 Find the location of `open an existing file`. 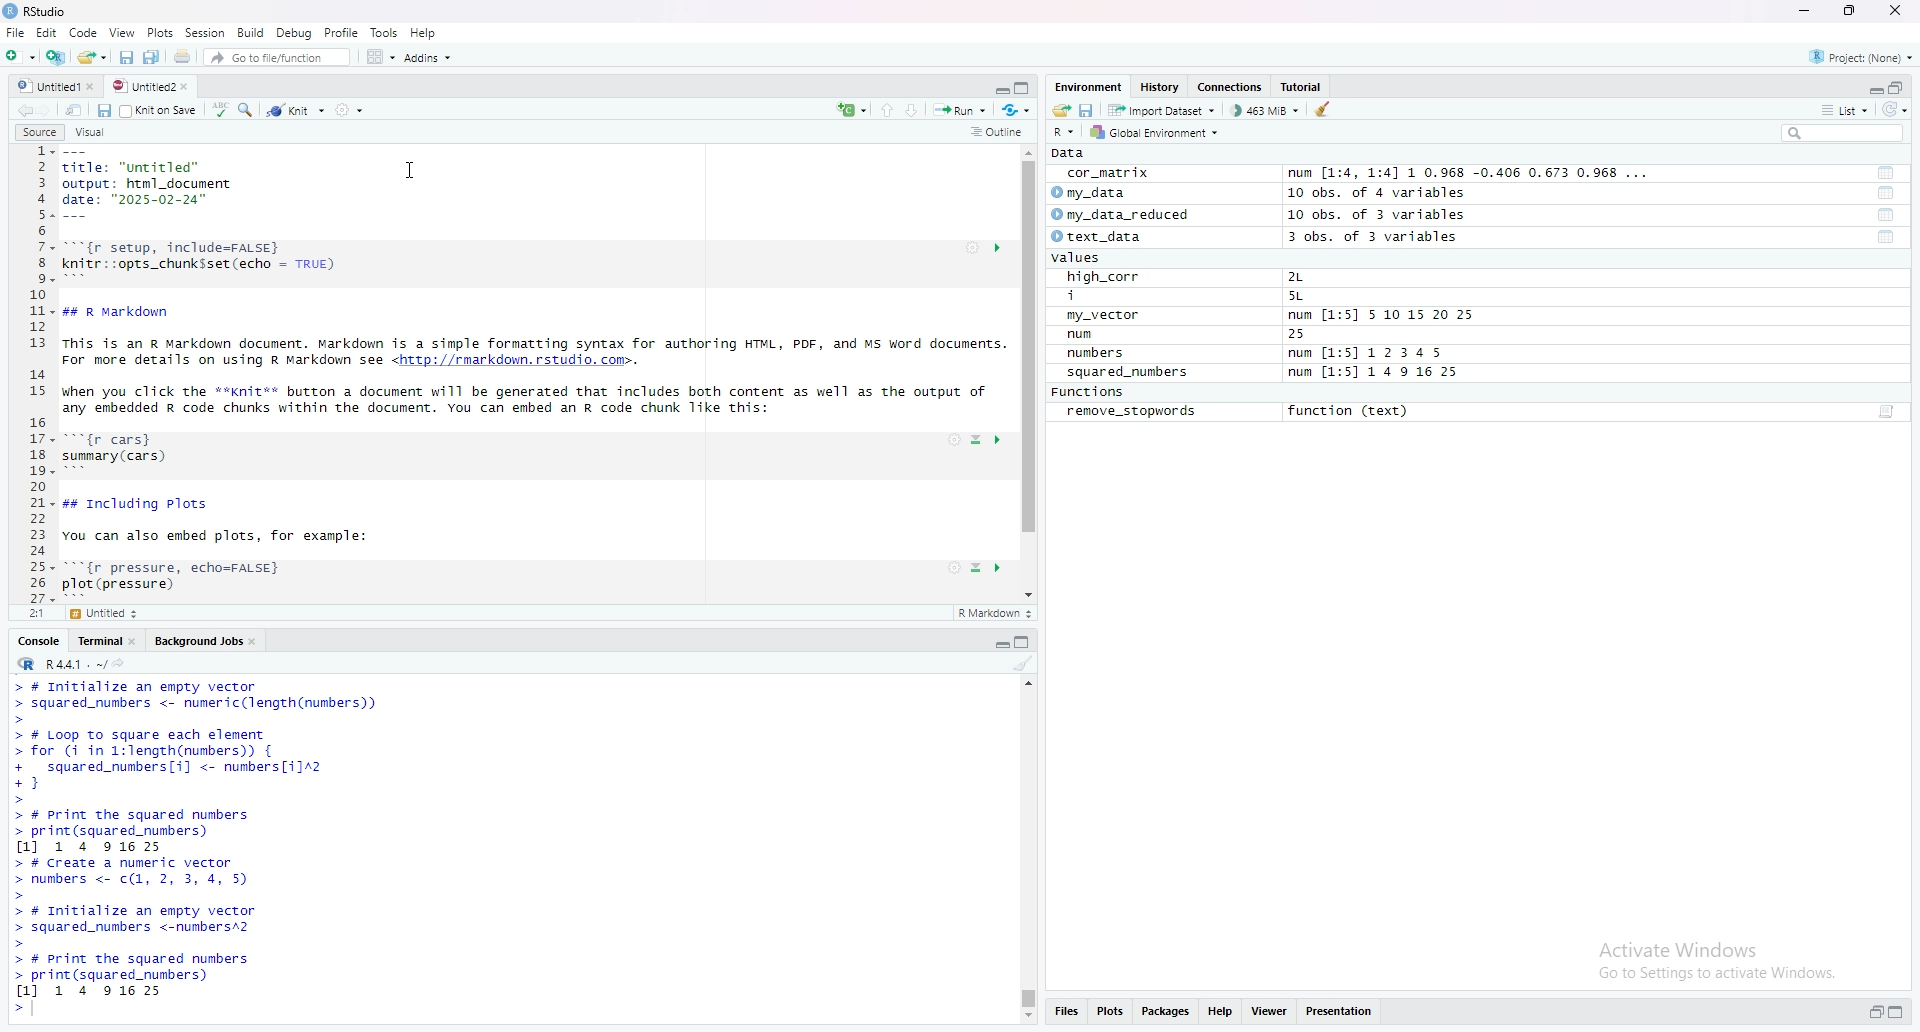

open an existing file is located at coordinates (90, 57).